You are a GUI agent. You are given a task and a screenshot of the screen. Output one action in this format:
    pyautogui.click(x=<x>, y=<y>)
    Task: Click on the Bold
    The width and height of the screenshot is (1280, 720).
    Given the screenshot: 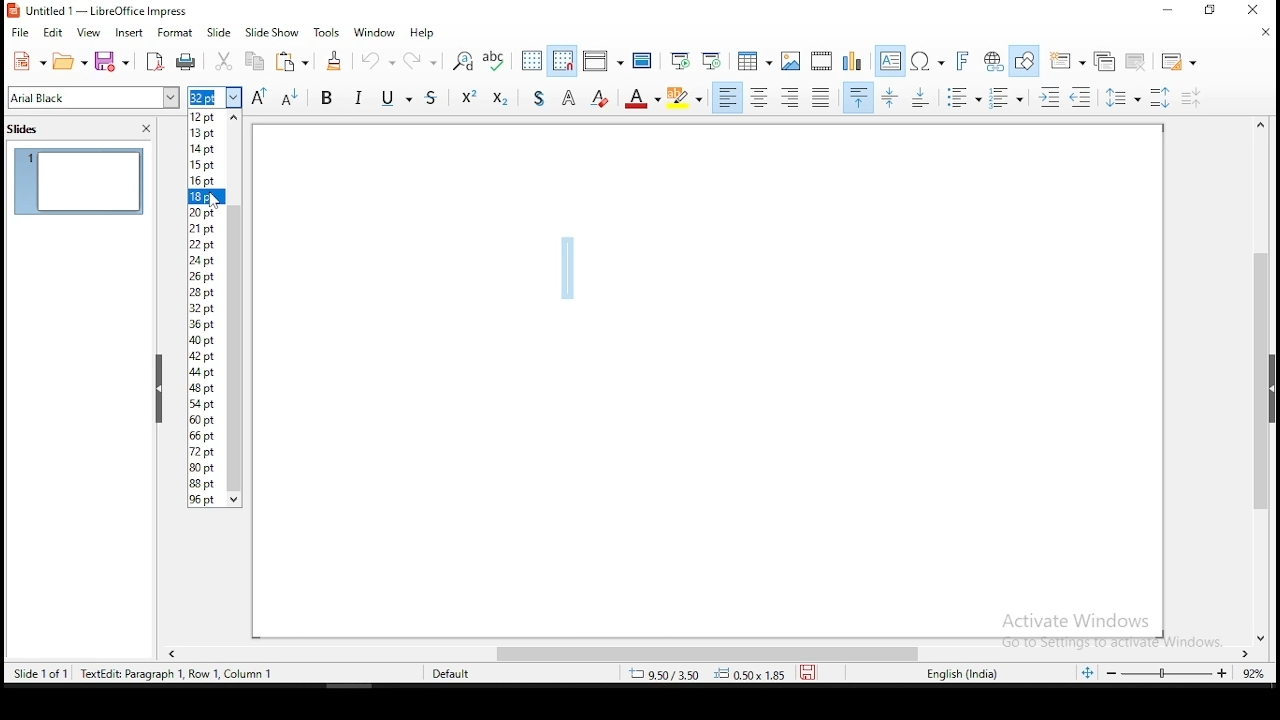 What is the action you would take?
    pyautogui.click(x=327, y=96)
    